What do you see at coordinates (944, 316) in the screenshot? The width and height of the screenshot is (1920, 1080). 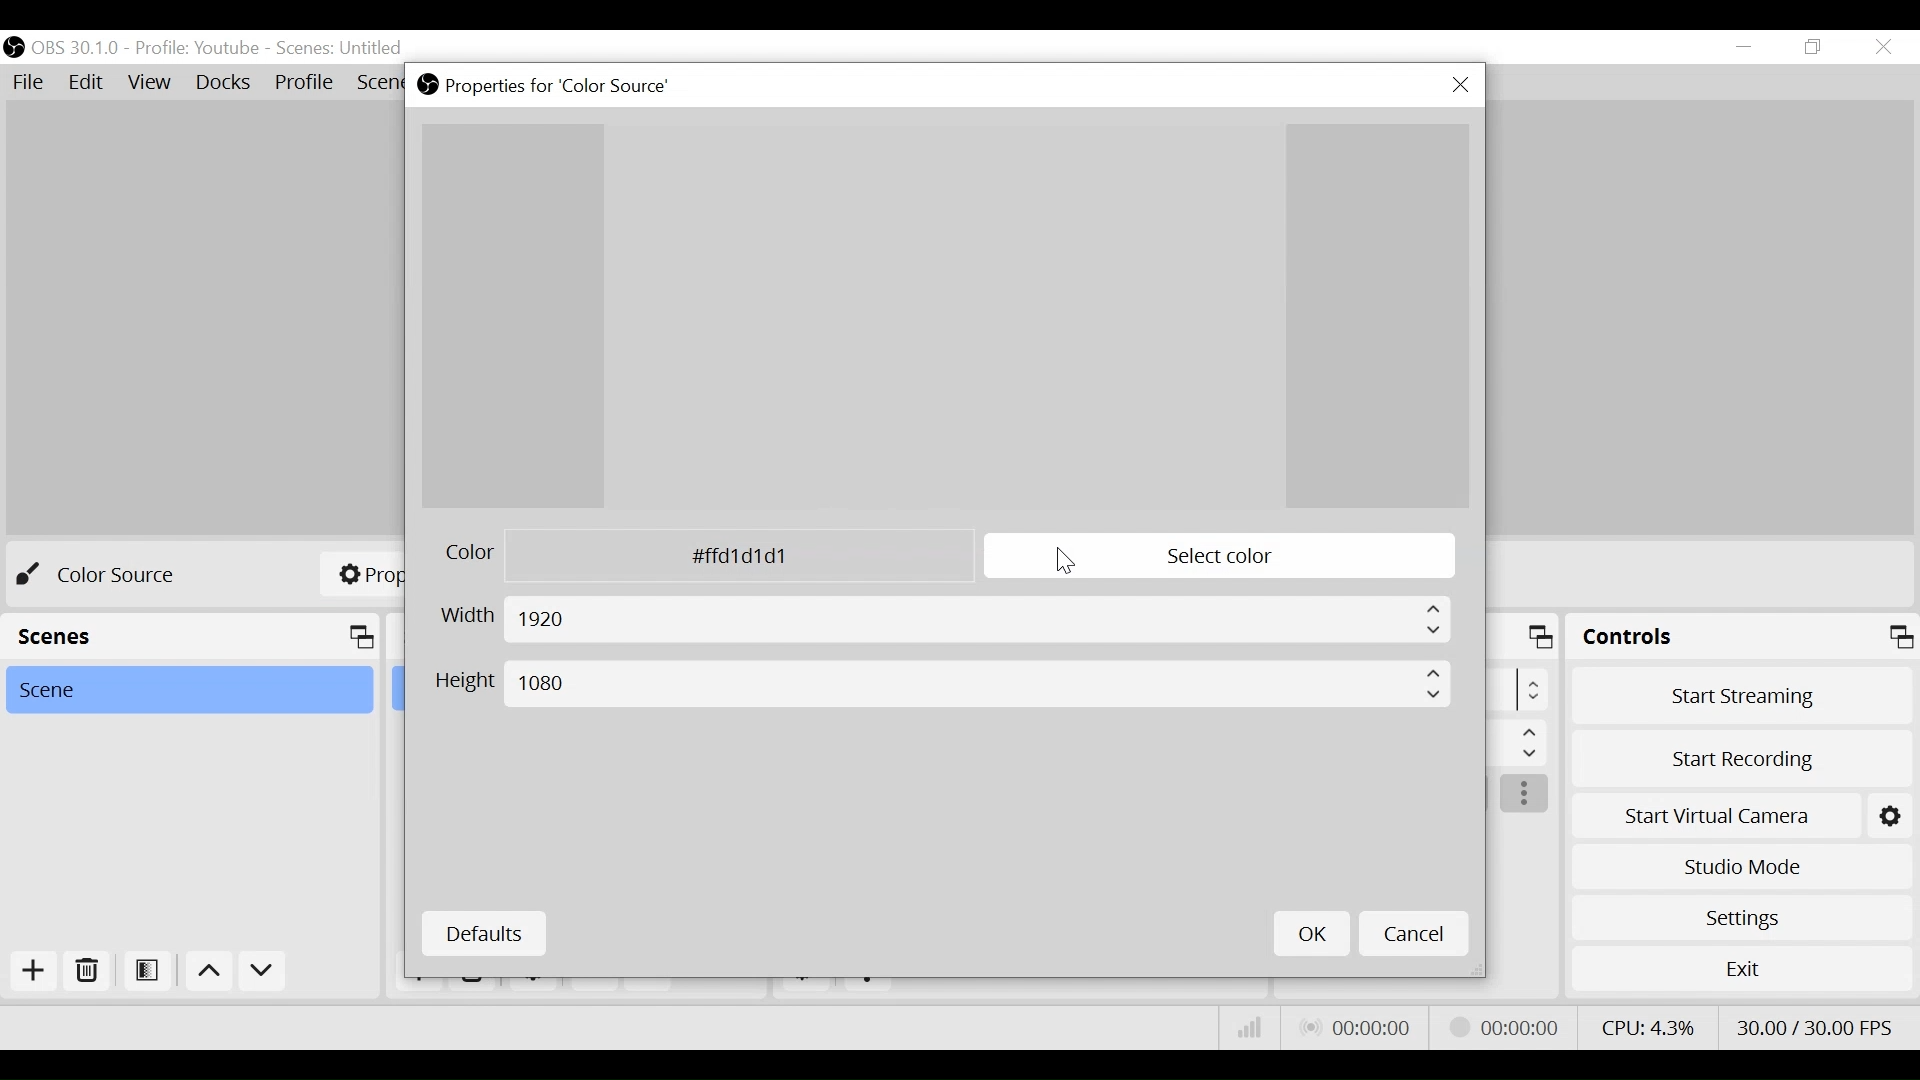 I see `Preview` at bounding box center [944, 316].